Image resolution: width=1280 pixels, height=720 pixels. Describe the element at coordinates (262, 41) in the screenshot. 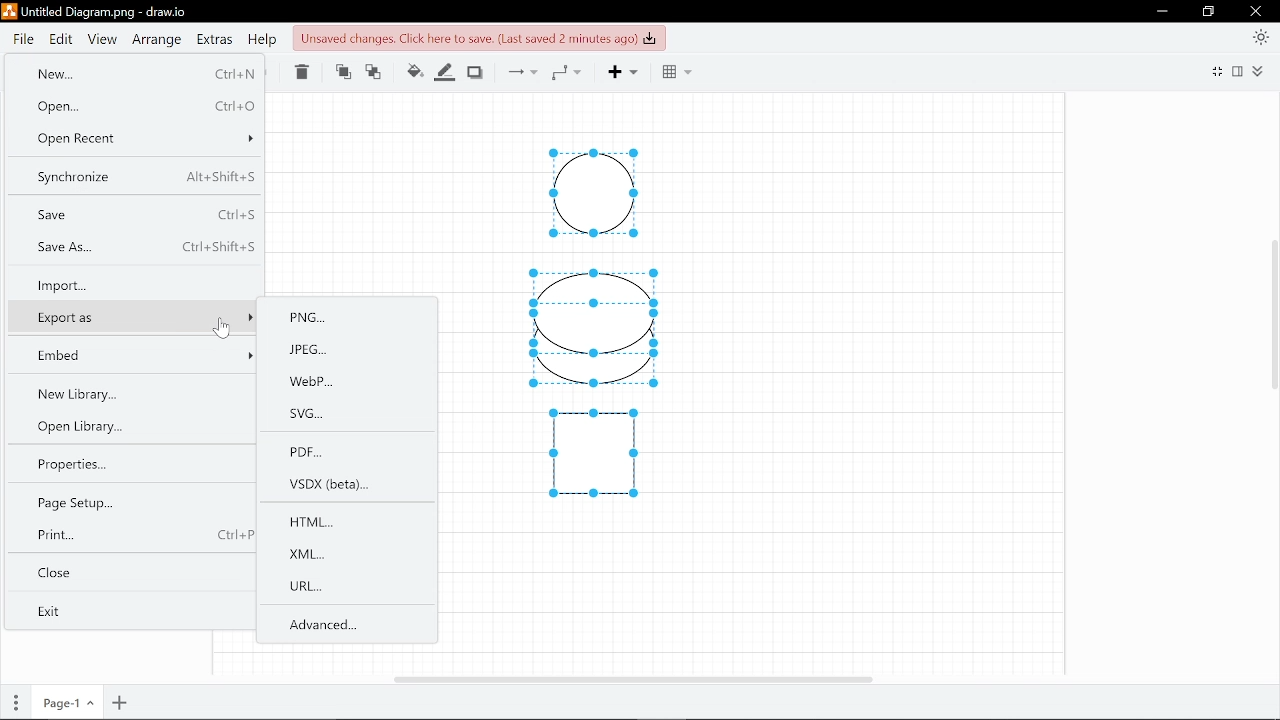

I see `Help` at that location.